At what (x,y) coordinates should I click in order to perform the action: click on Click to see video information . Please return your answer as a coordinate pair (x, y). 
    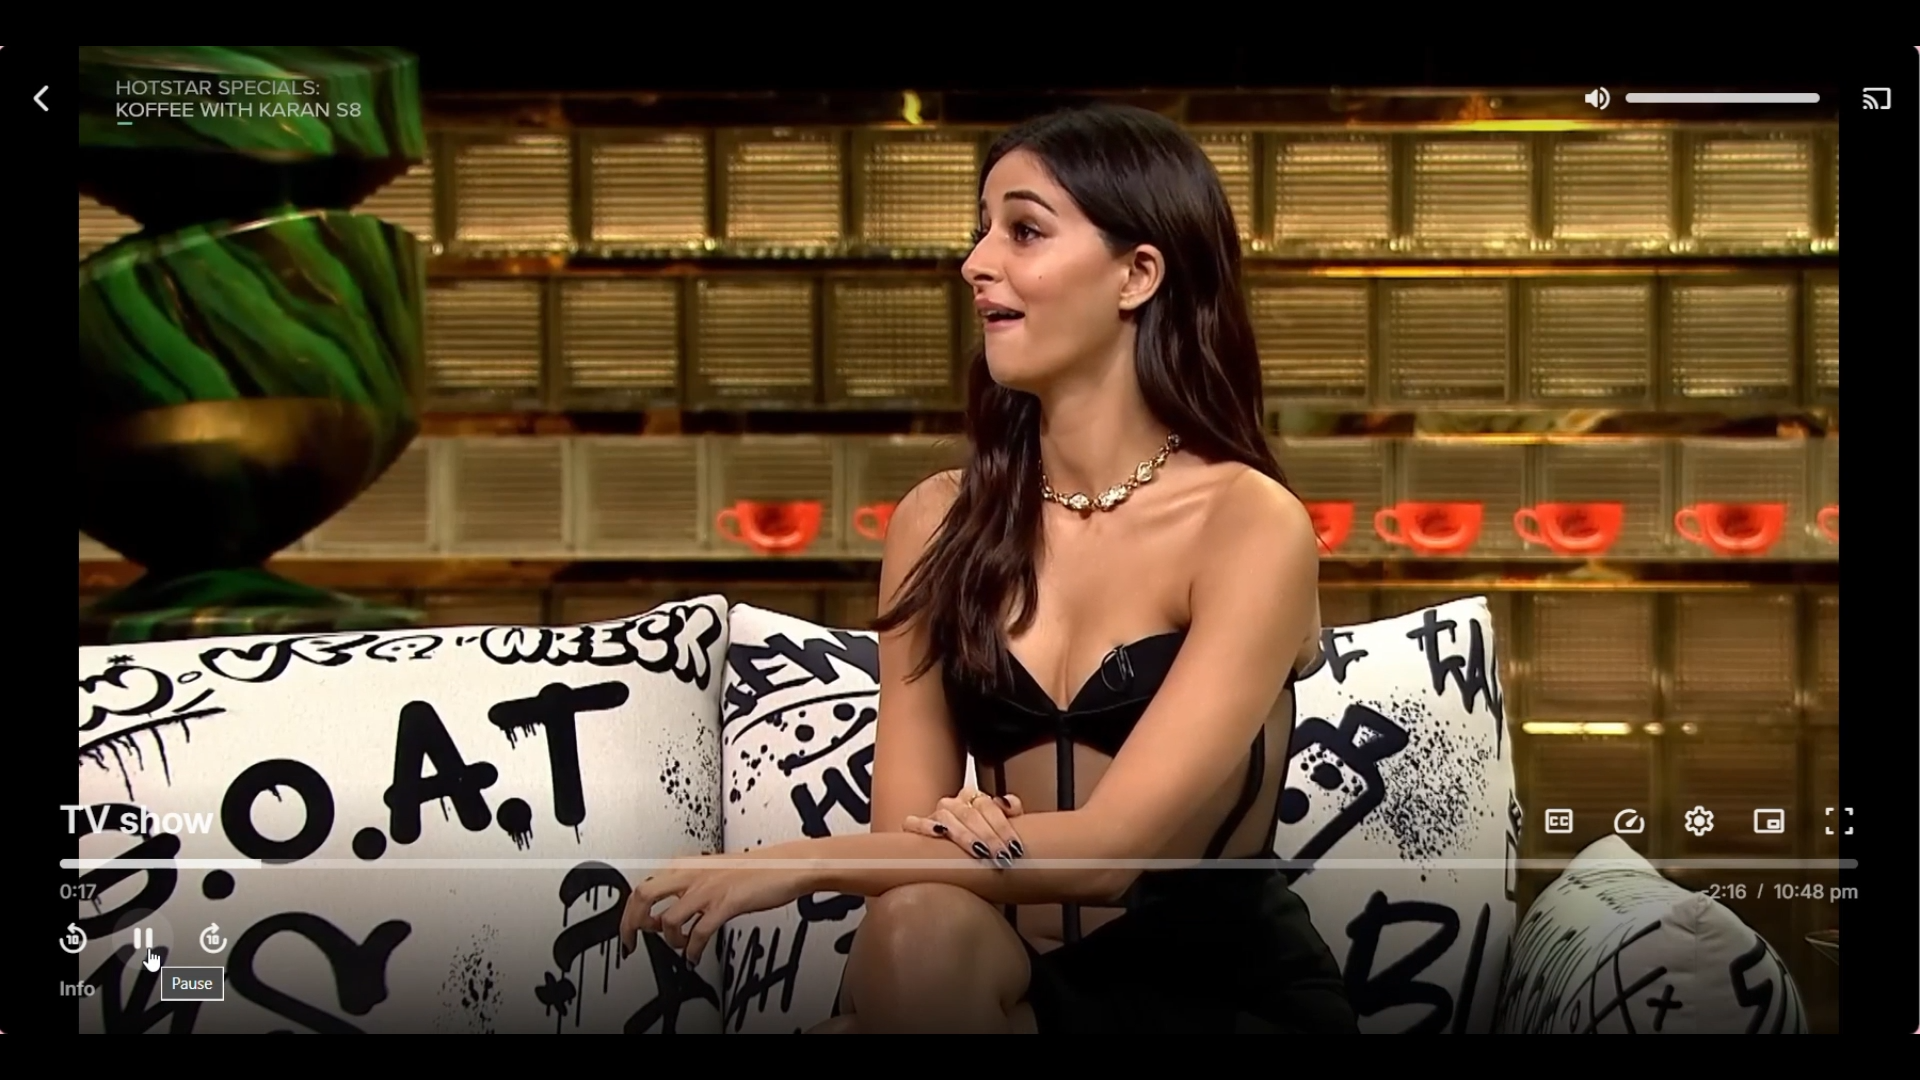
    Looking at the image, I should click on (78, 989).